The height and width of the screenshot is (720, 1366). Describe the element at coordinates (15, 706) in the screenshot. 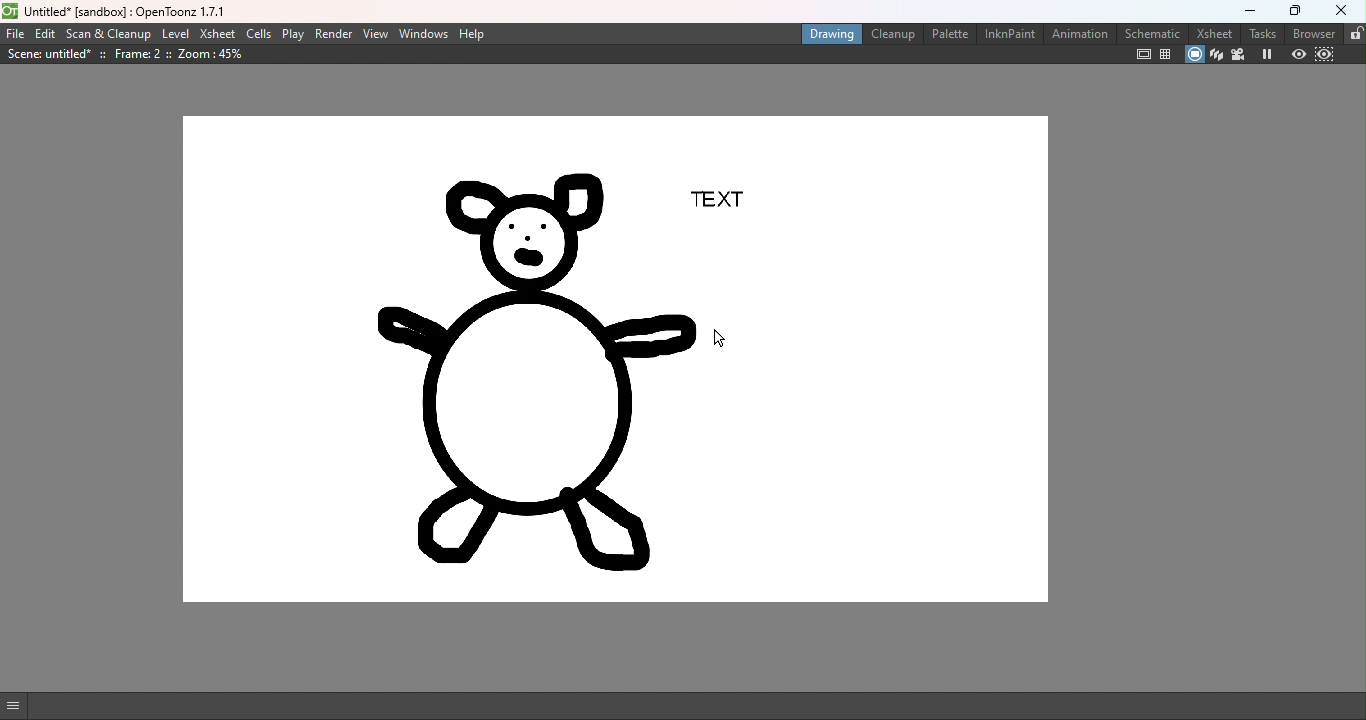

I see `GUI Show/Hide` at that location.